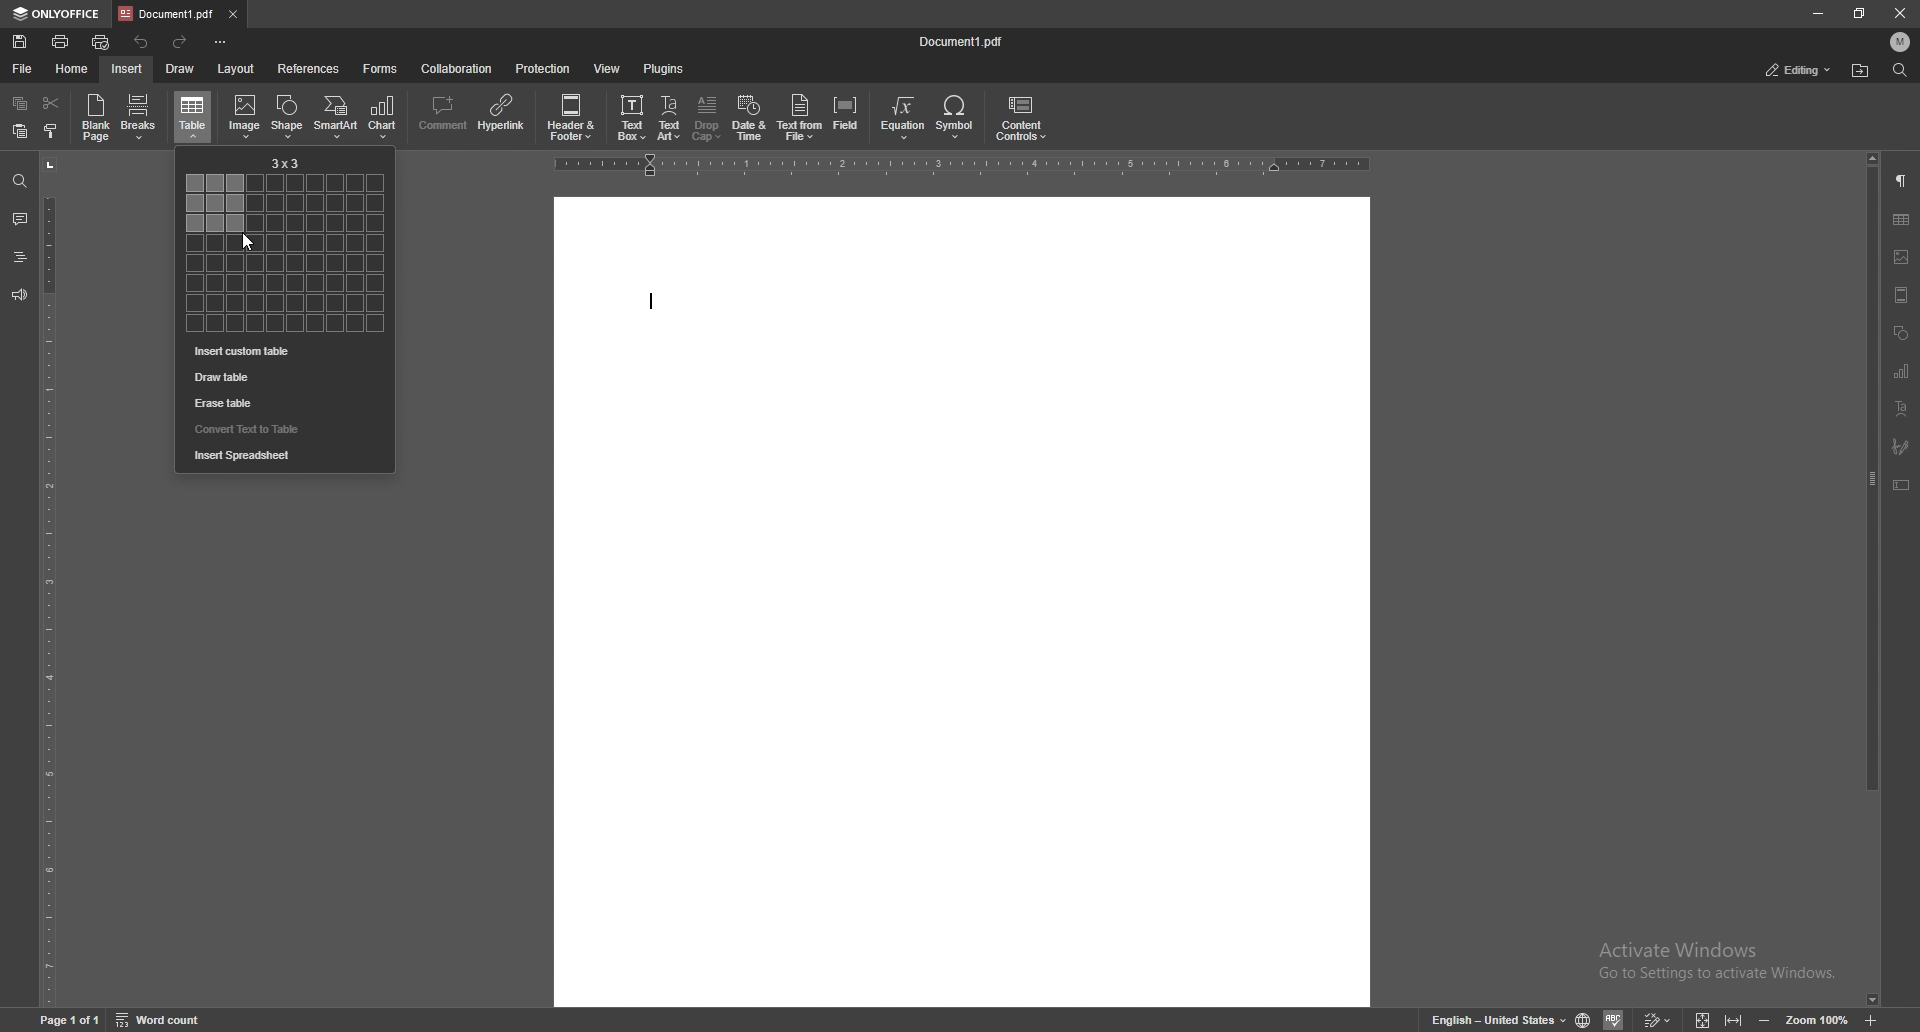  I want to click on image, so click(1902, 255).